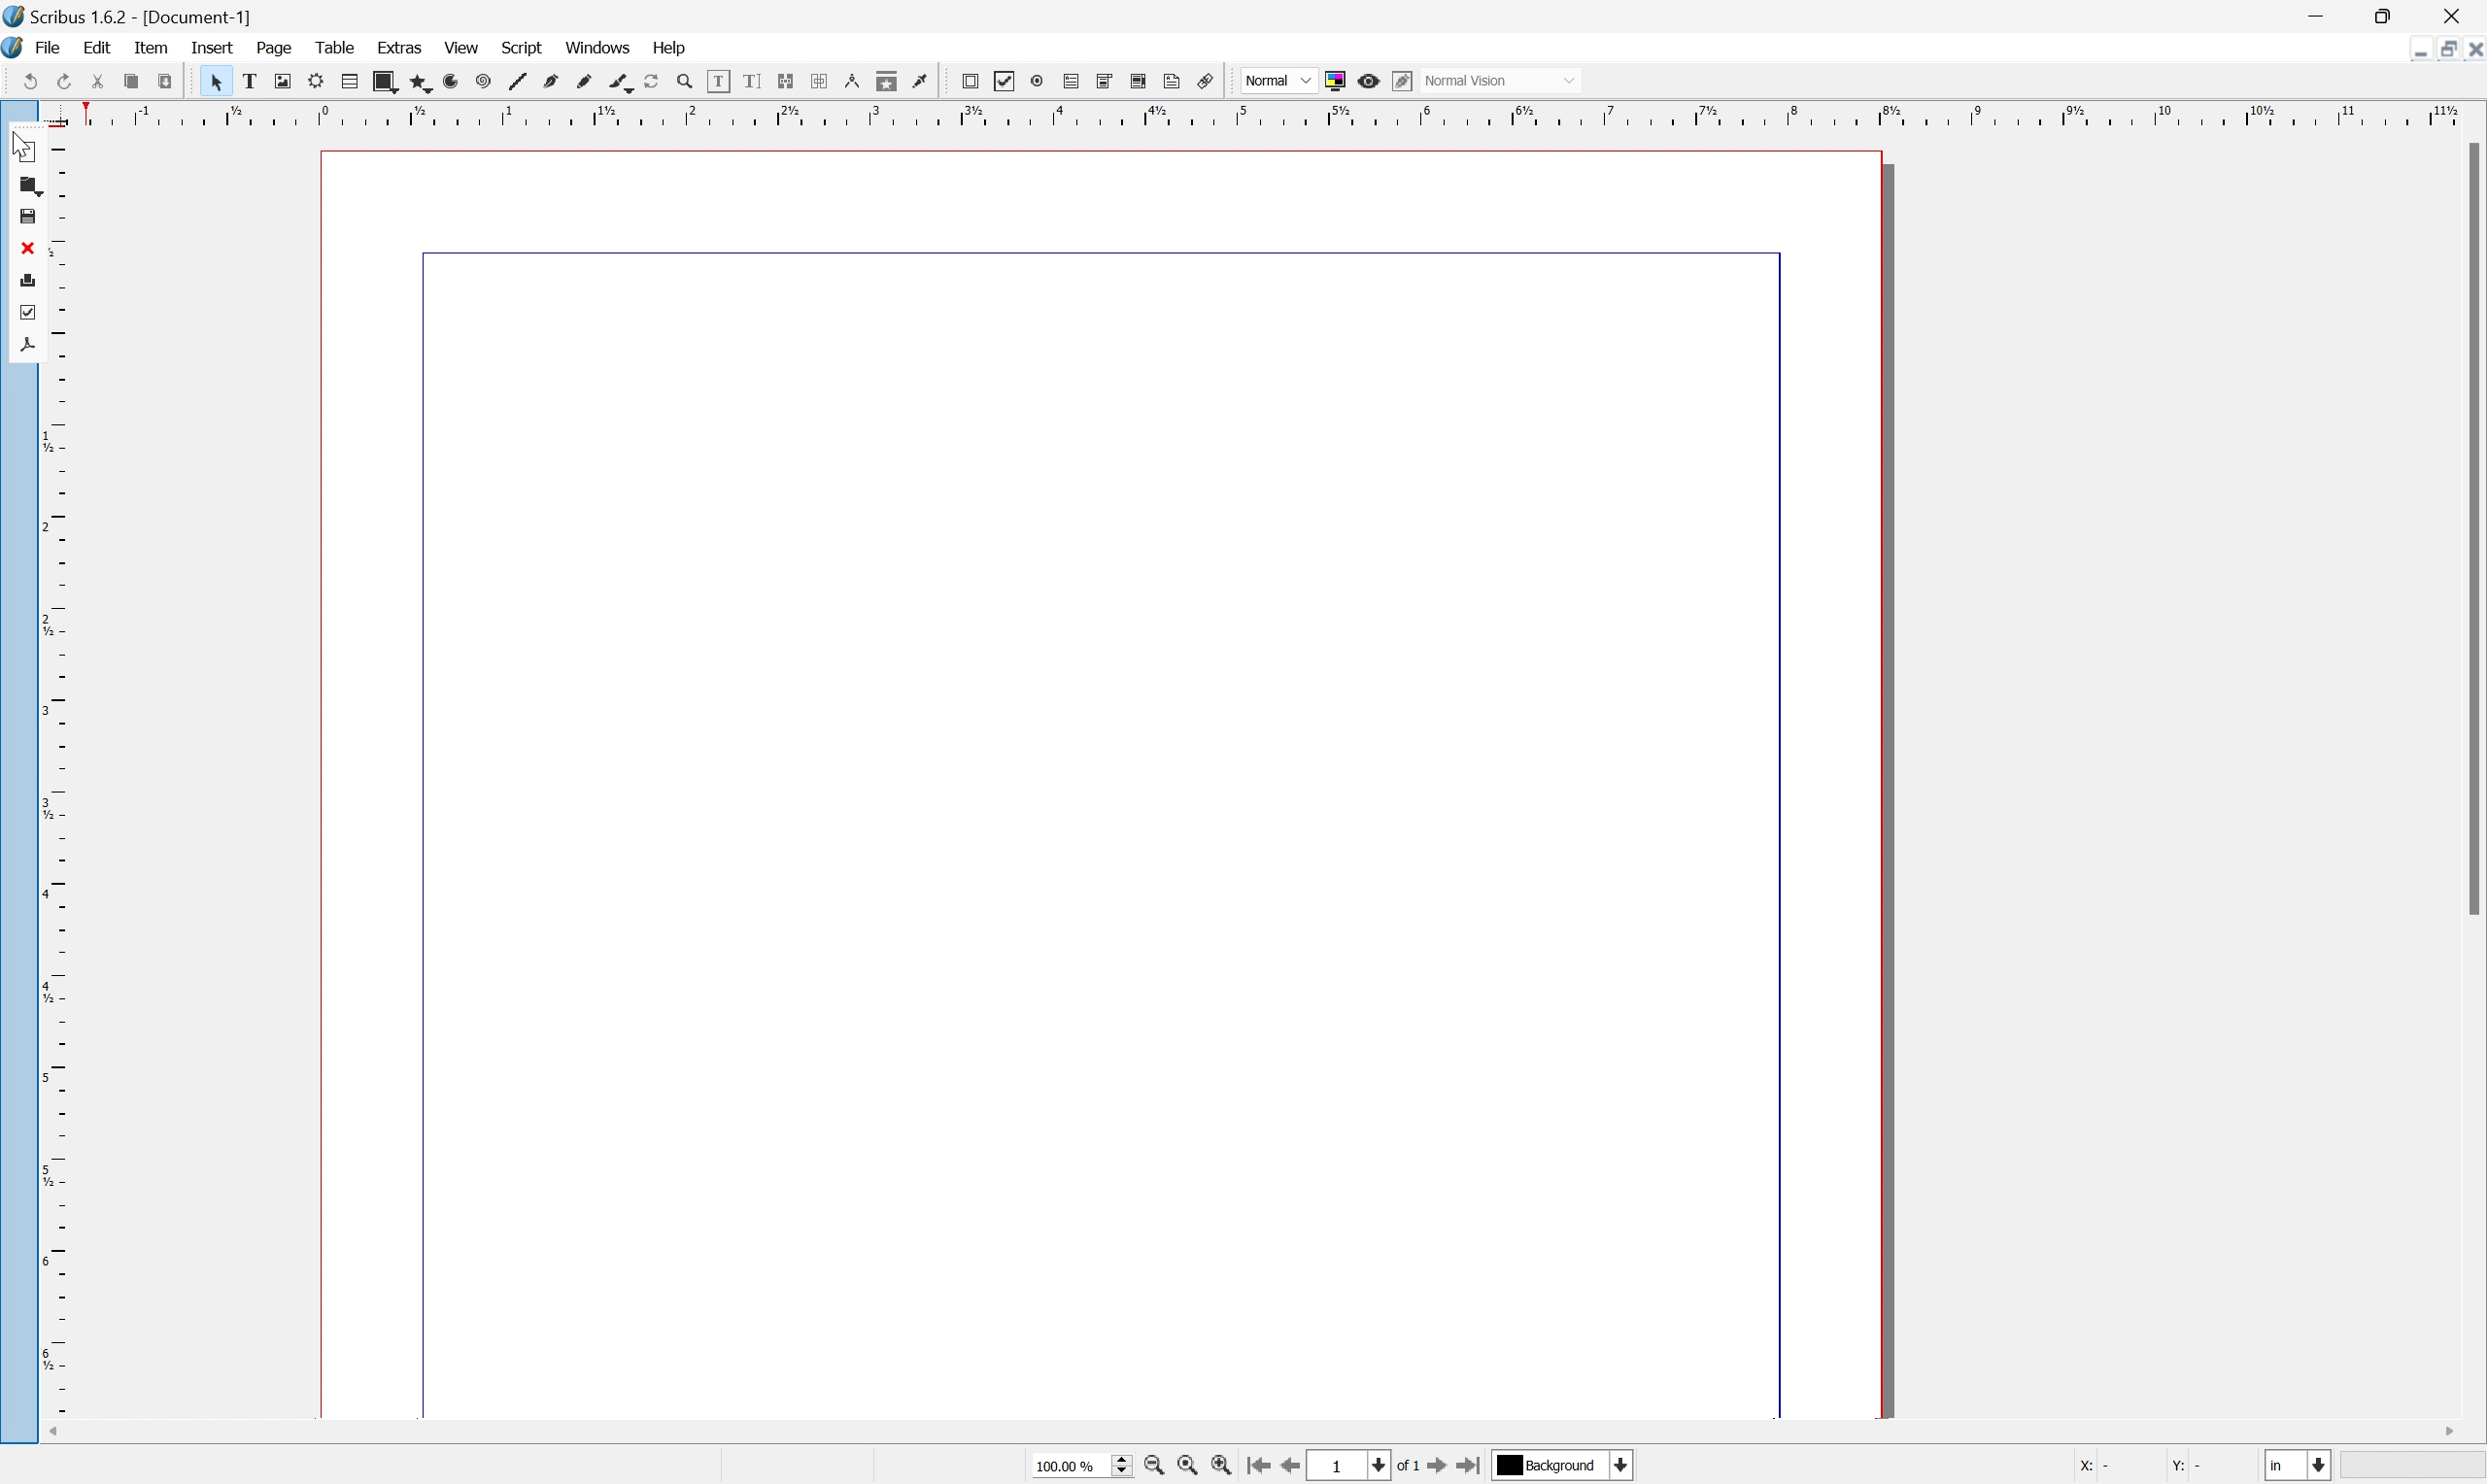 The height and width of the screenshot is (1484, 2487). Describe the element at coordinates (1103, 83) in the screenshot. I see `measurements` at that location.